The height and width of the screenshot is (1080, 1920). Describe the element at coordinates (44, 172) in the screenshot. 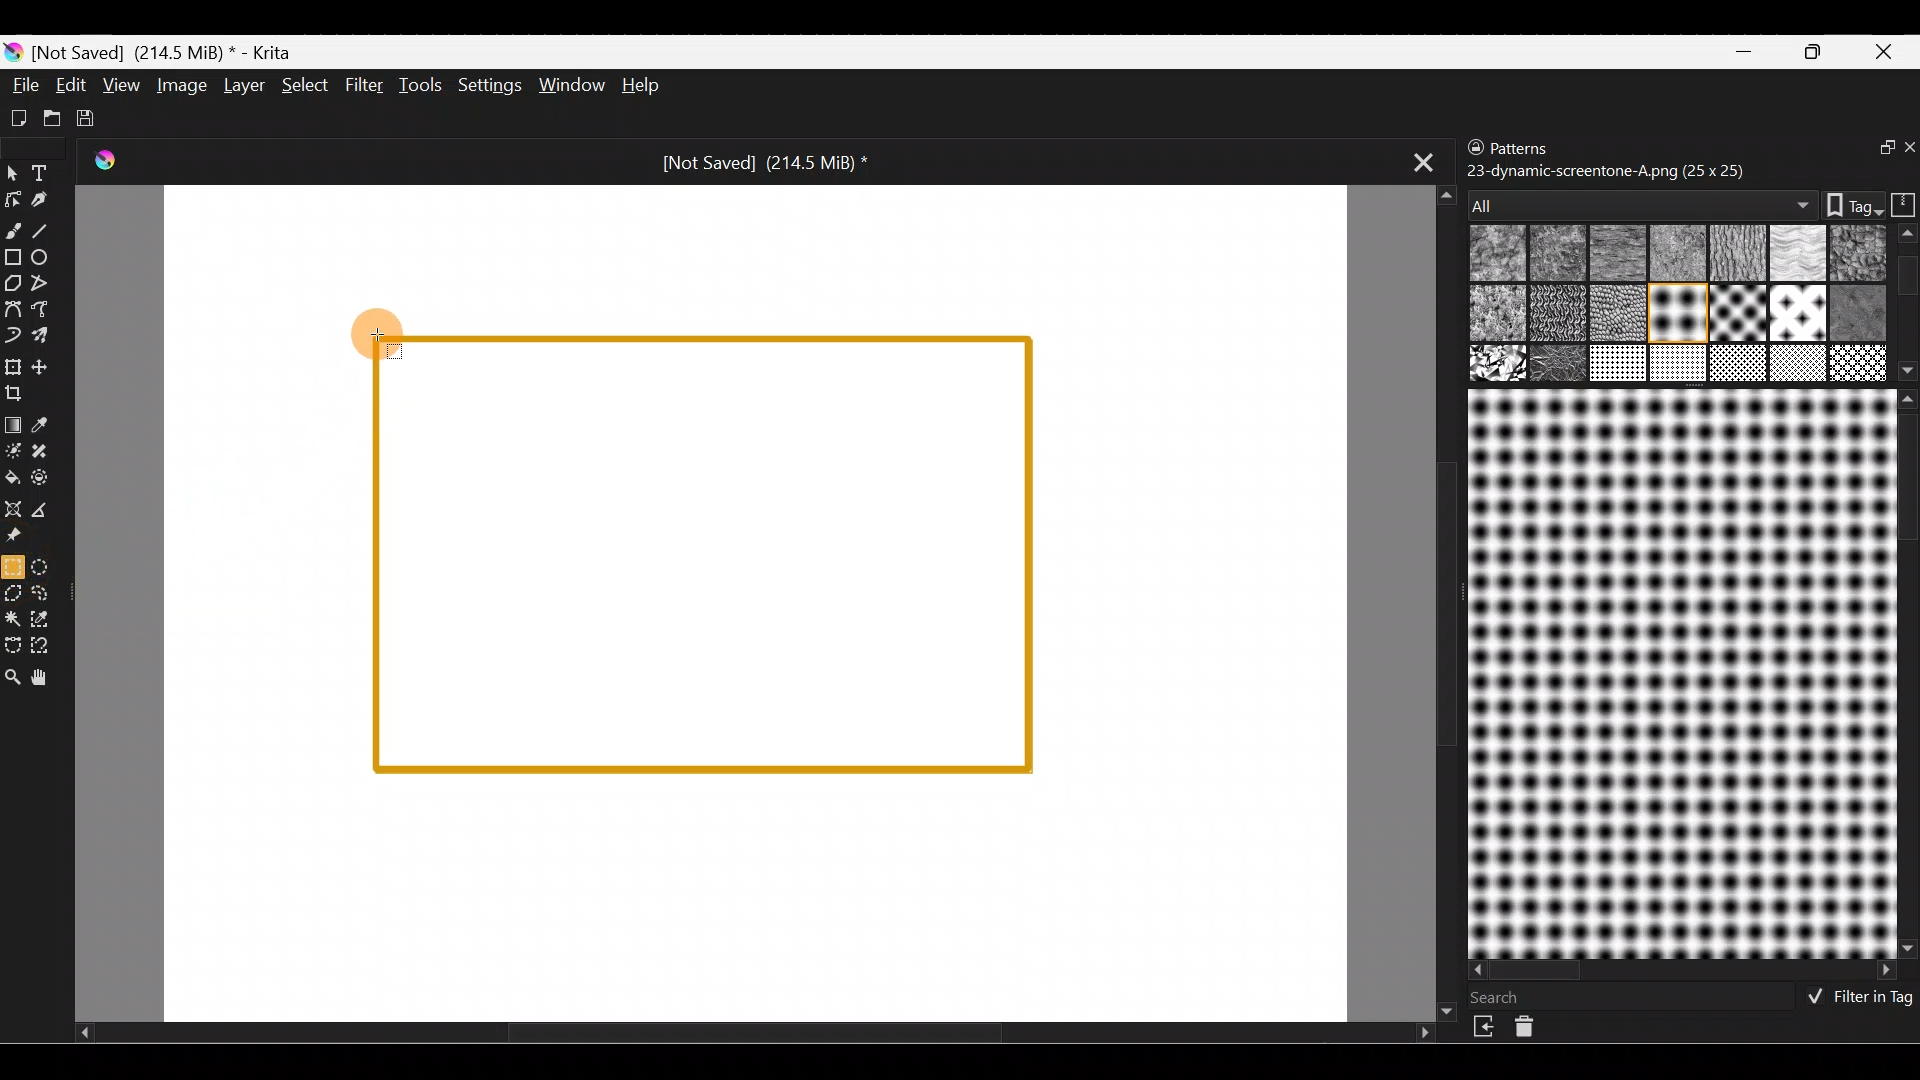

I see `Text tool` at that location.